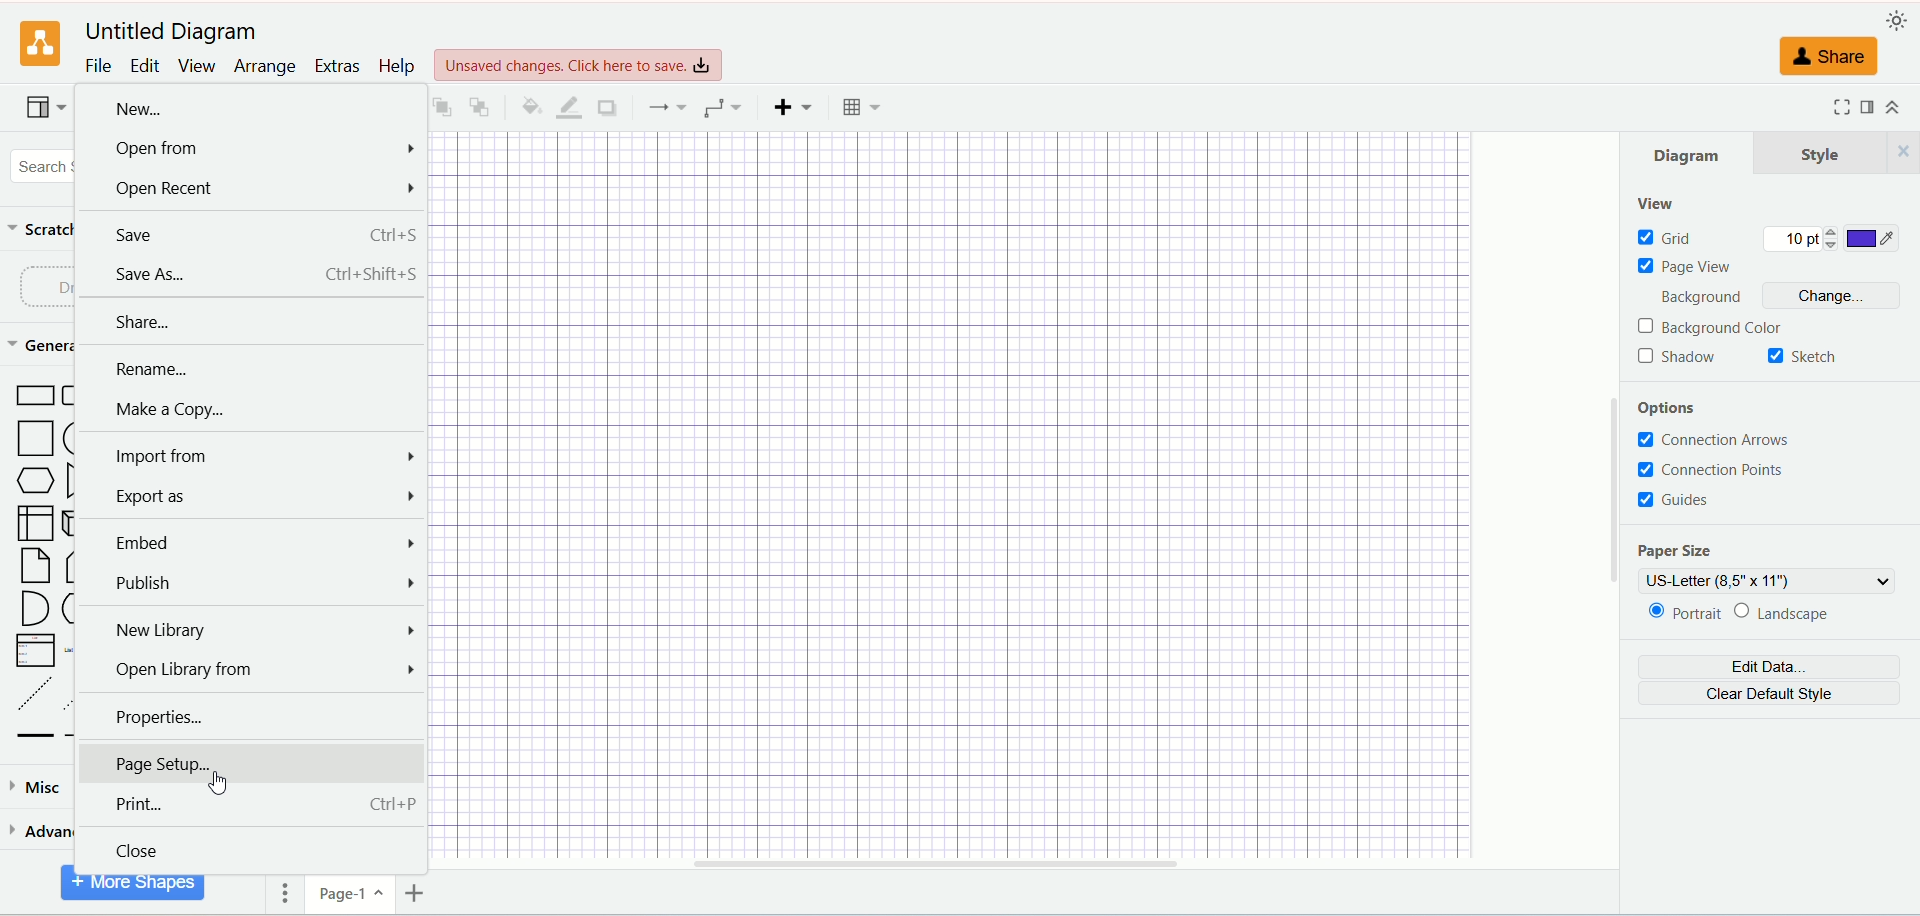 This screenshot has height=916, width=1920. I want to click on open recent, so click(249, 190).